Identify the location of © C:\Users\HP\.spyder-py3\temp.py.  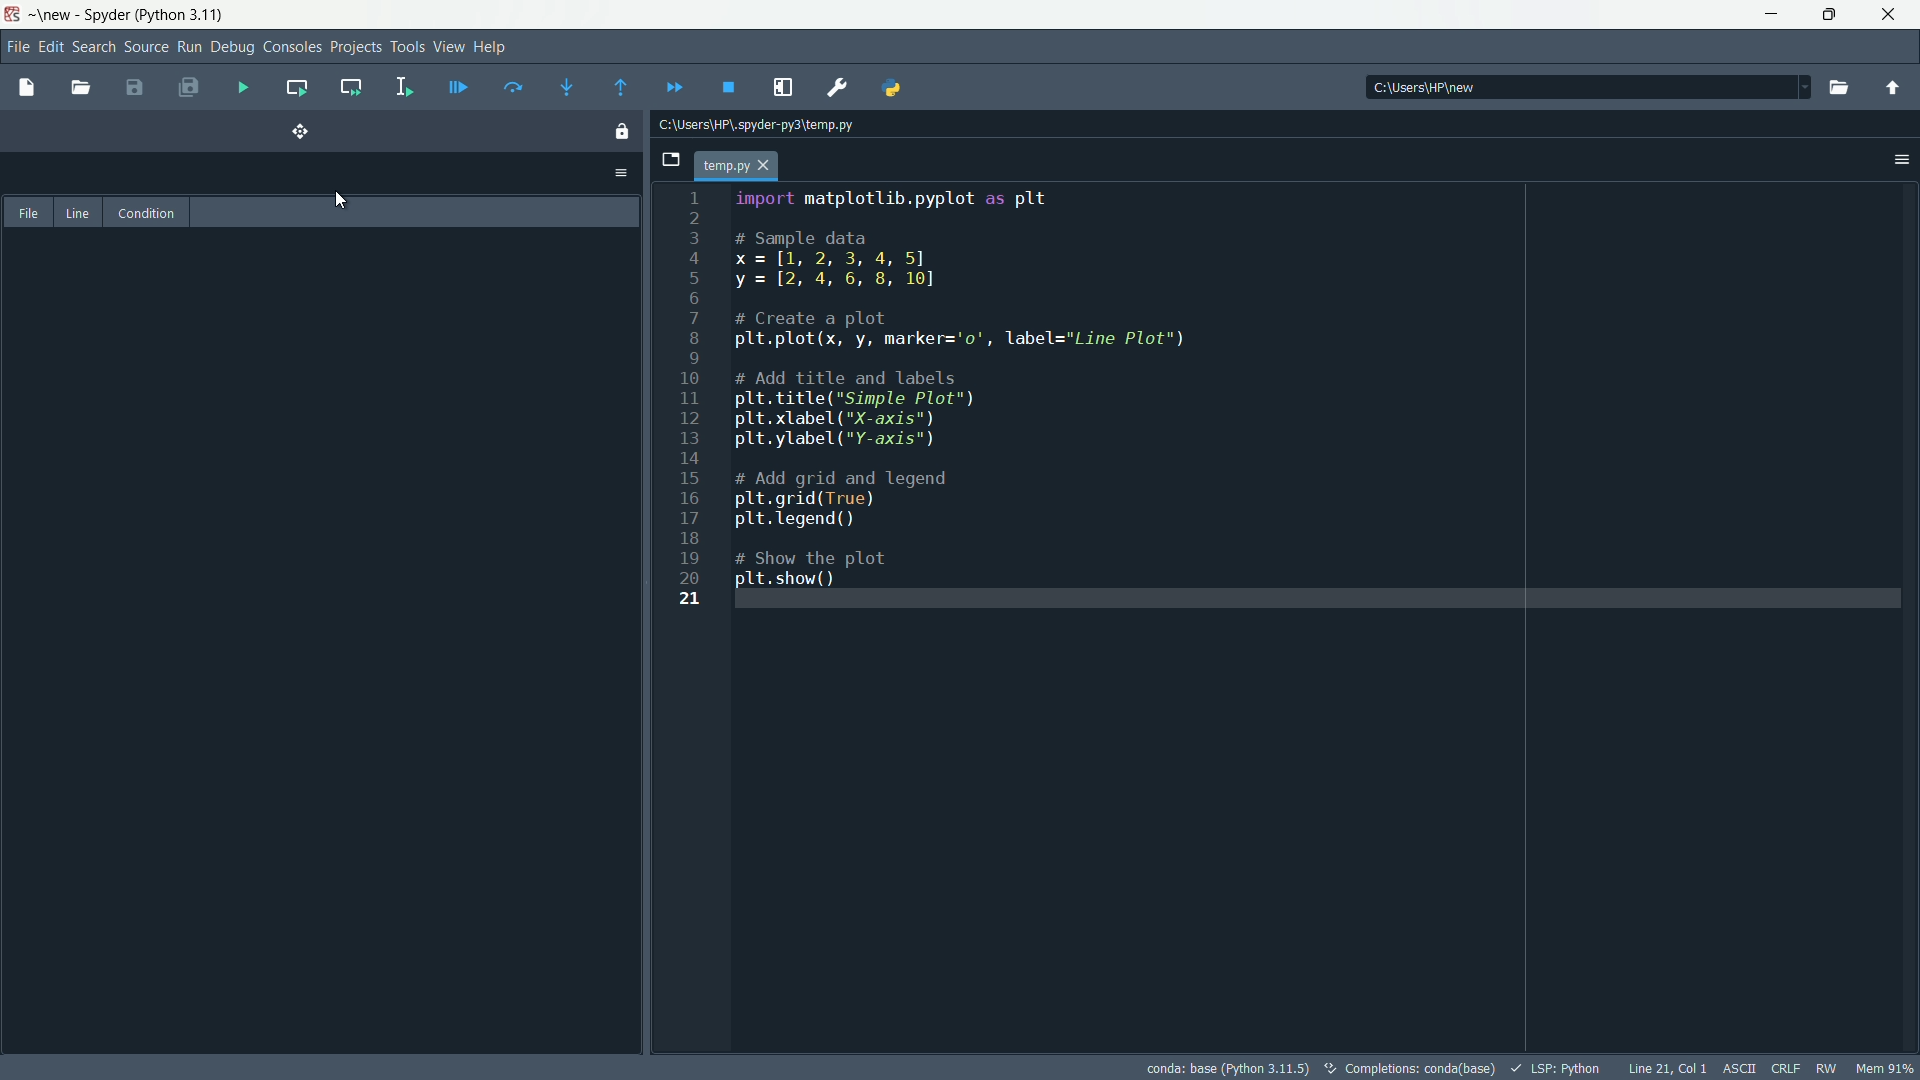
(780, 125).